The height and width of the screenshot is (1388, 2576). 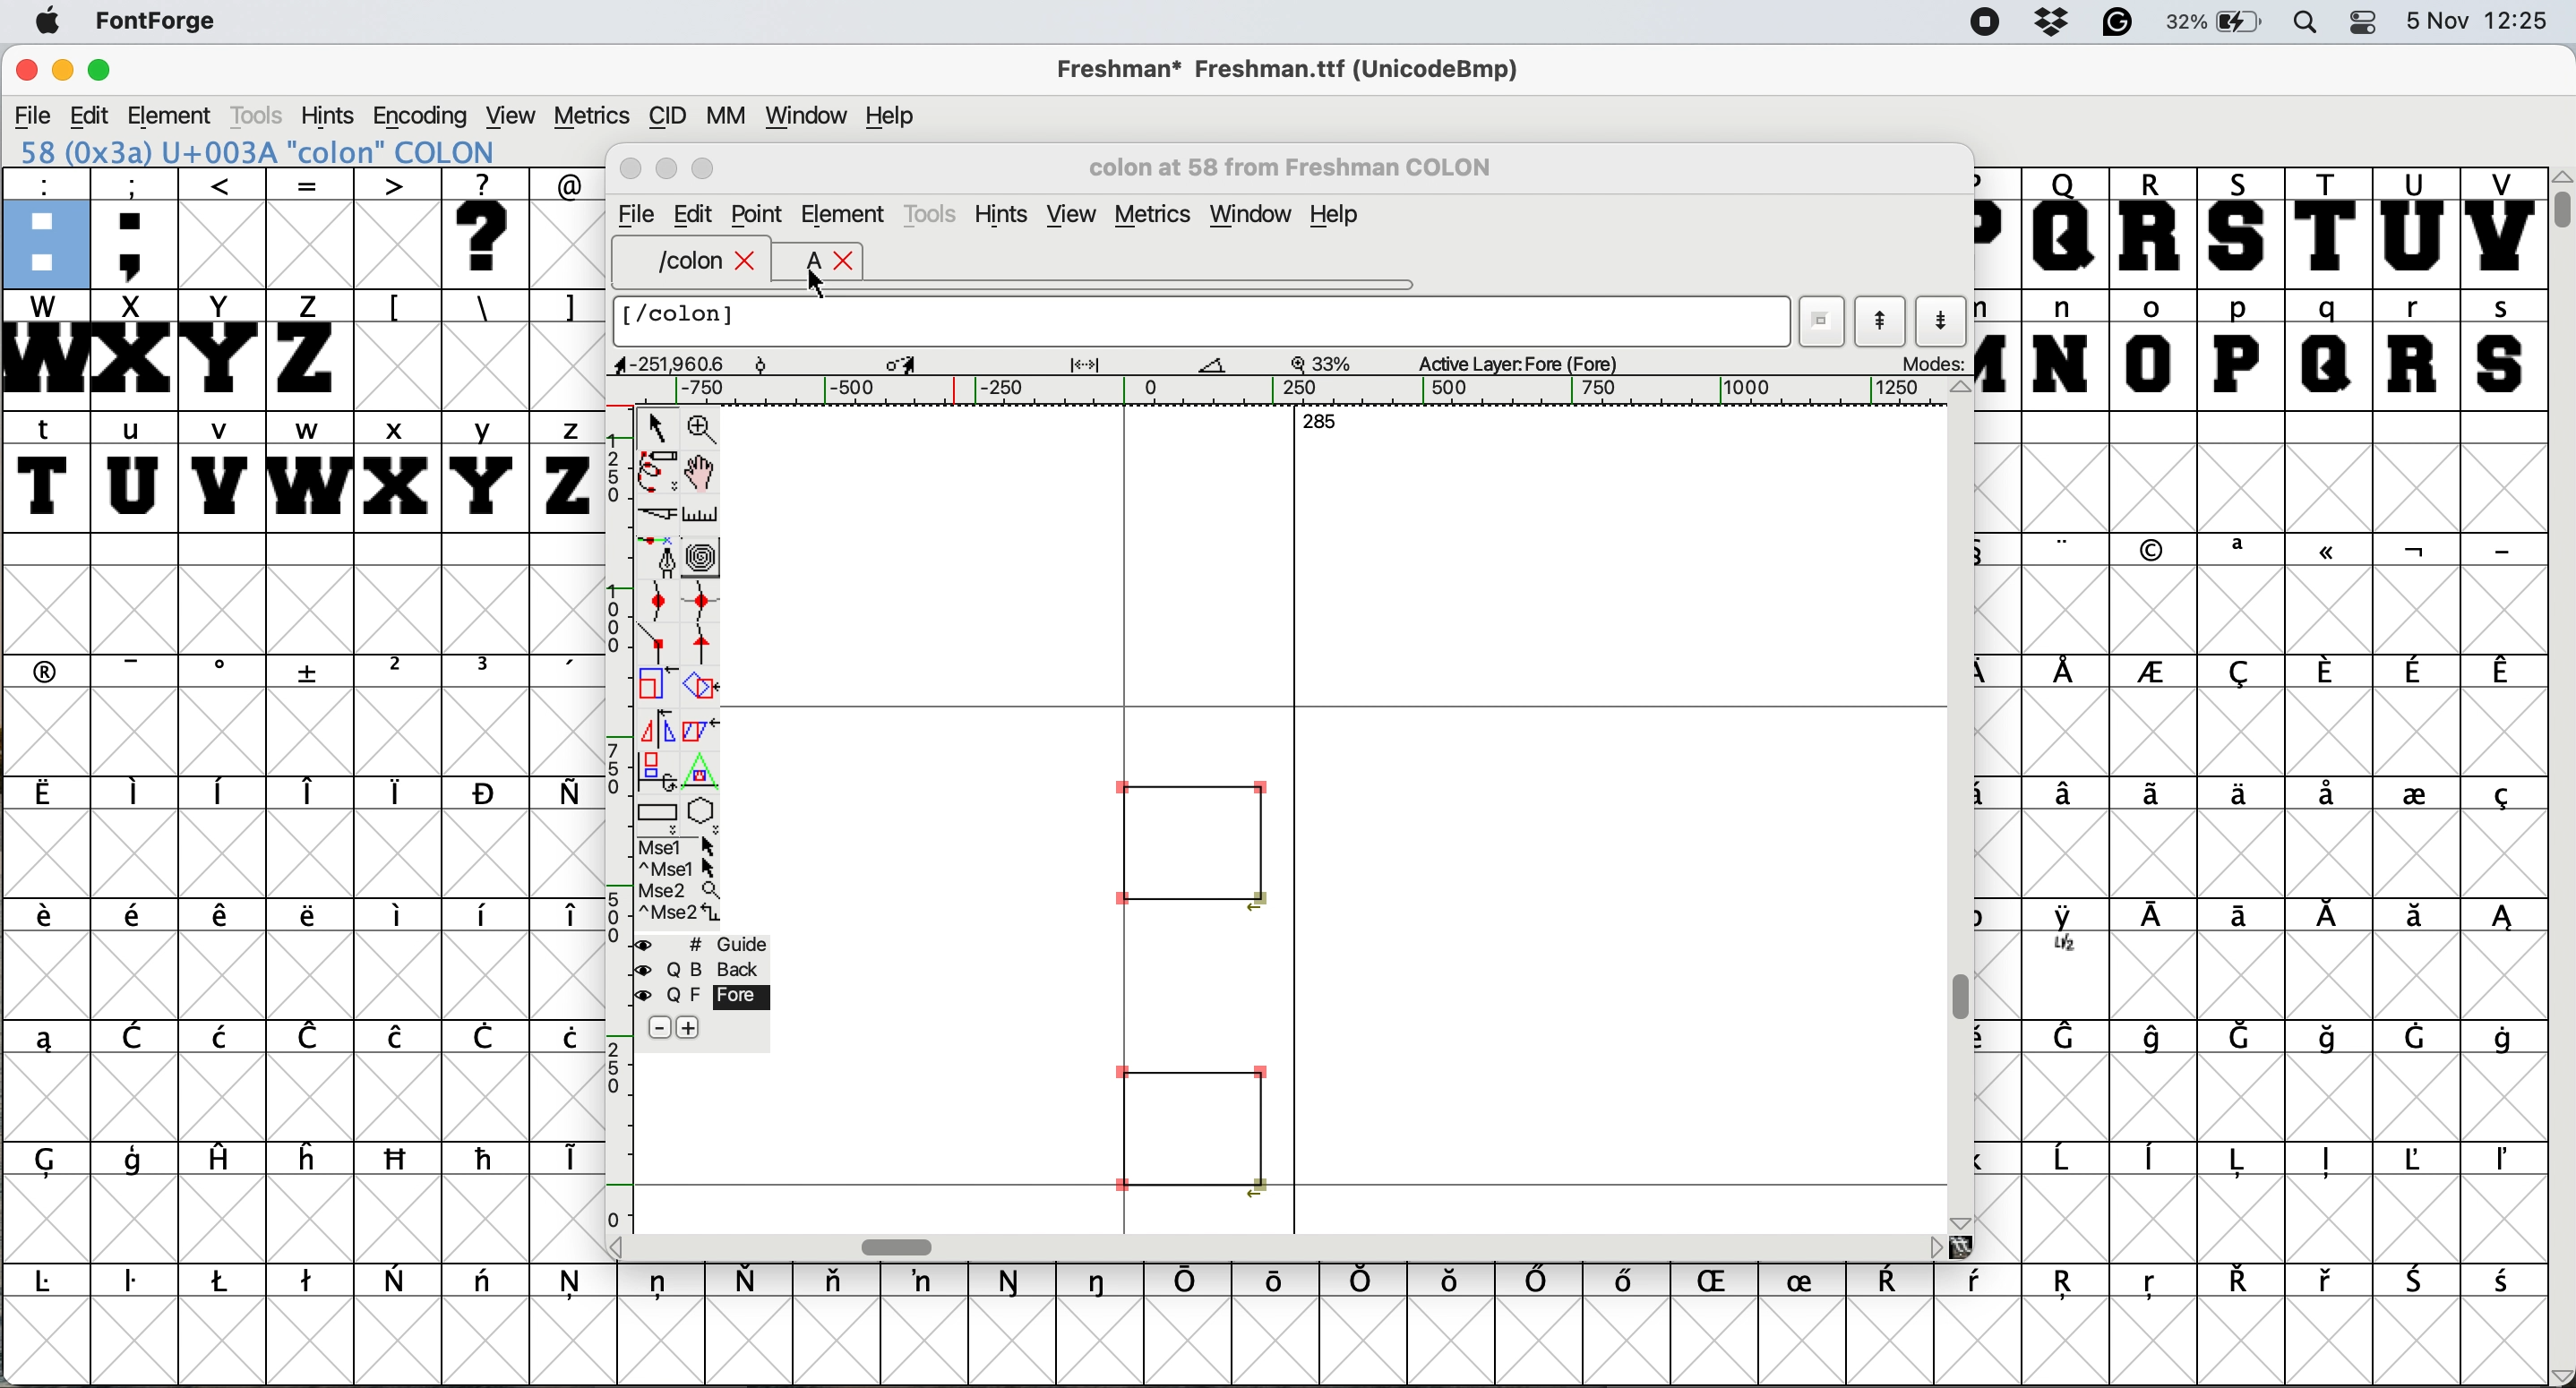 What do you see at coordinates (514, 114) in the screenshot?
I see `view` at bounding box center [514, 114].